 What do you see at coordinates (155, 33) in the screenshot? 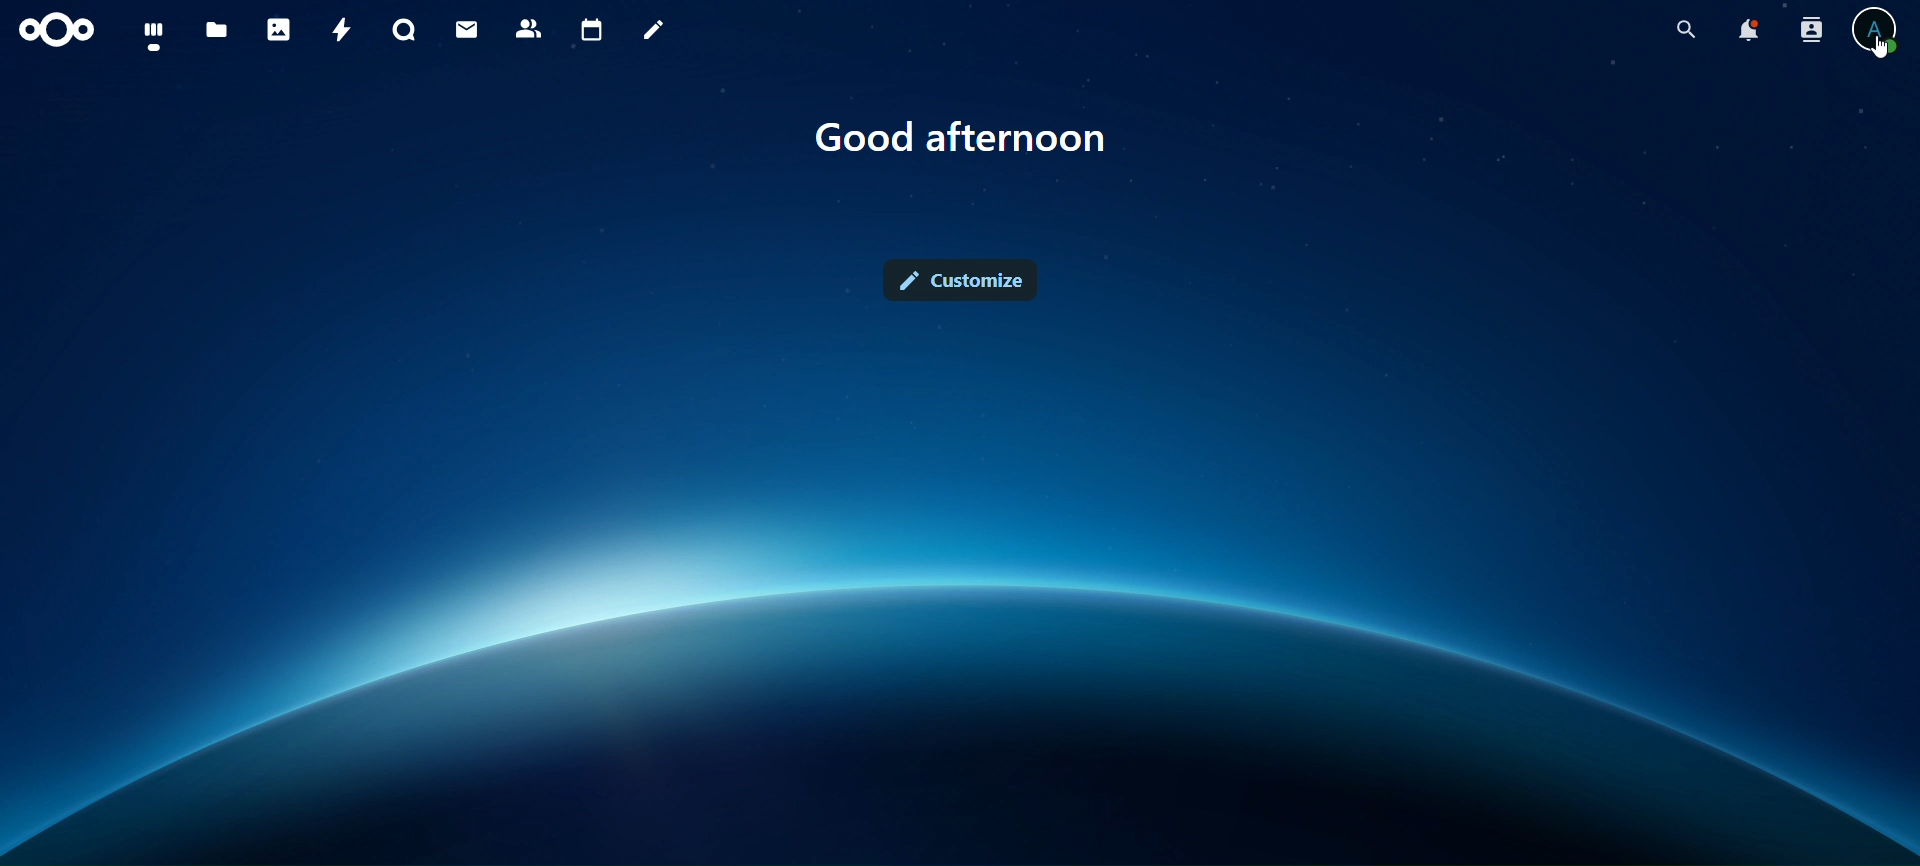
I see `dashboard` at bounding box center [155, 33].